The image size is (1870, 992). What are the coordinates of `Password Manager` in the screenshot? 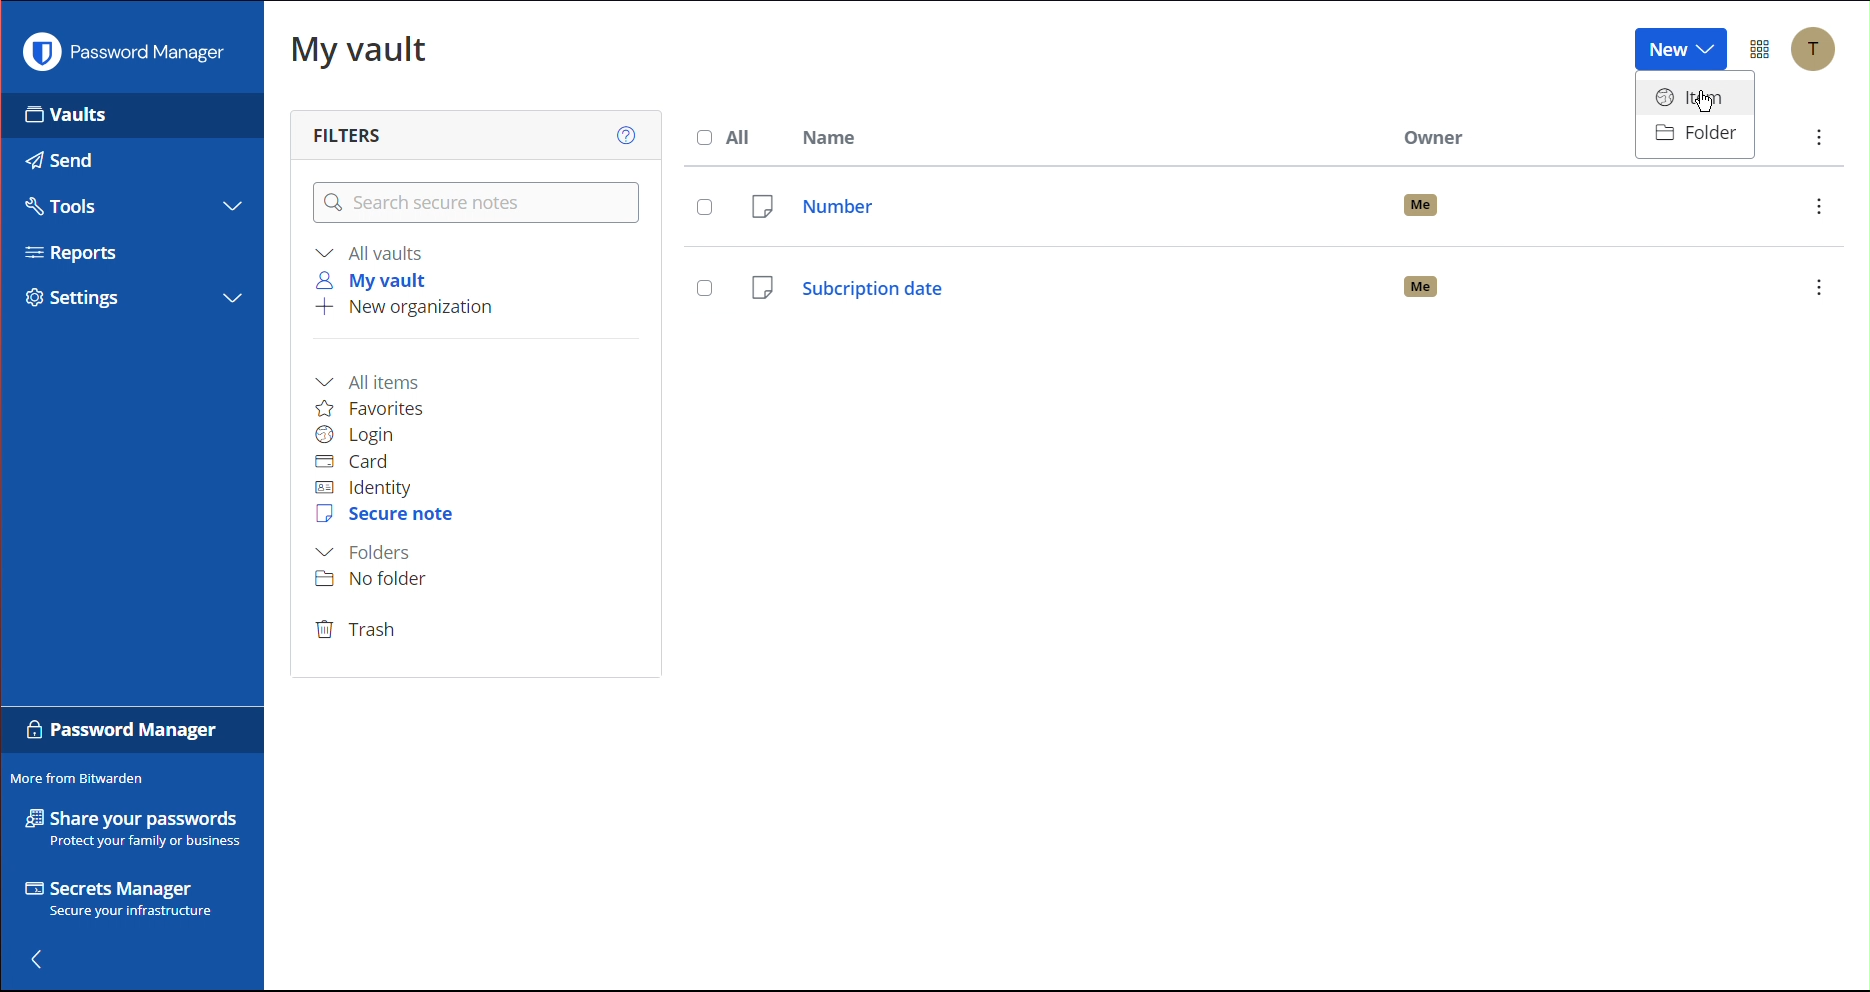 It's located at (122, 57).